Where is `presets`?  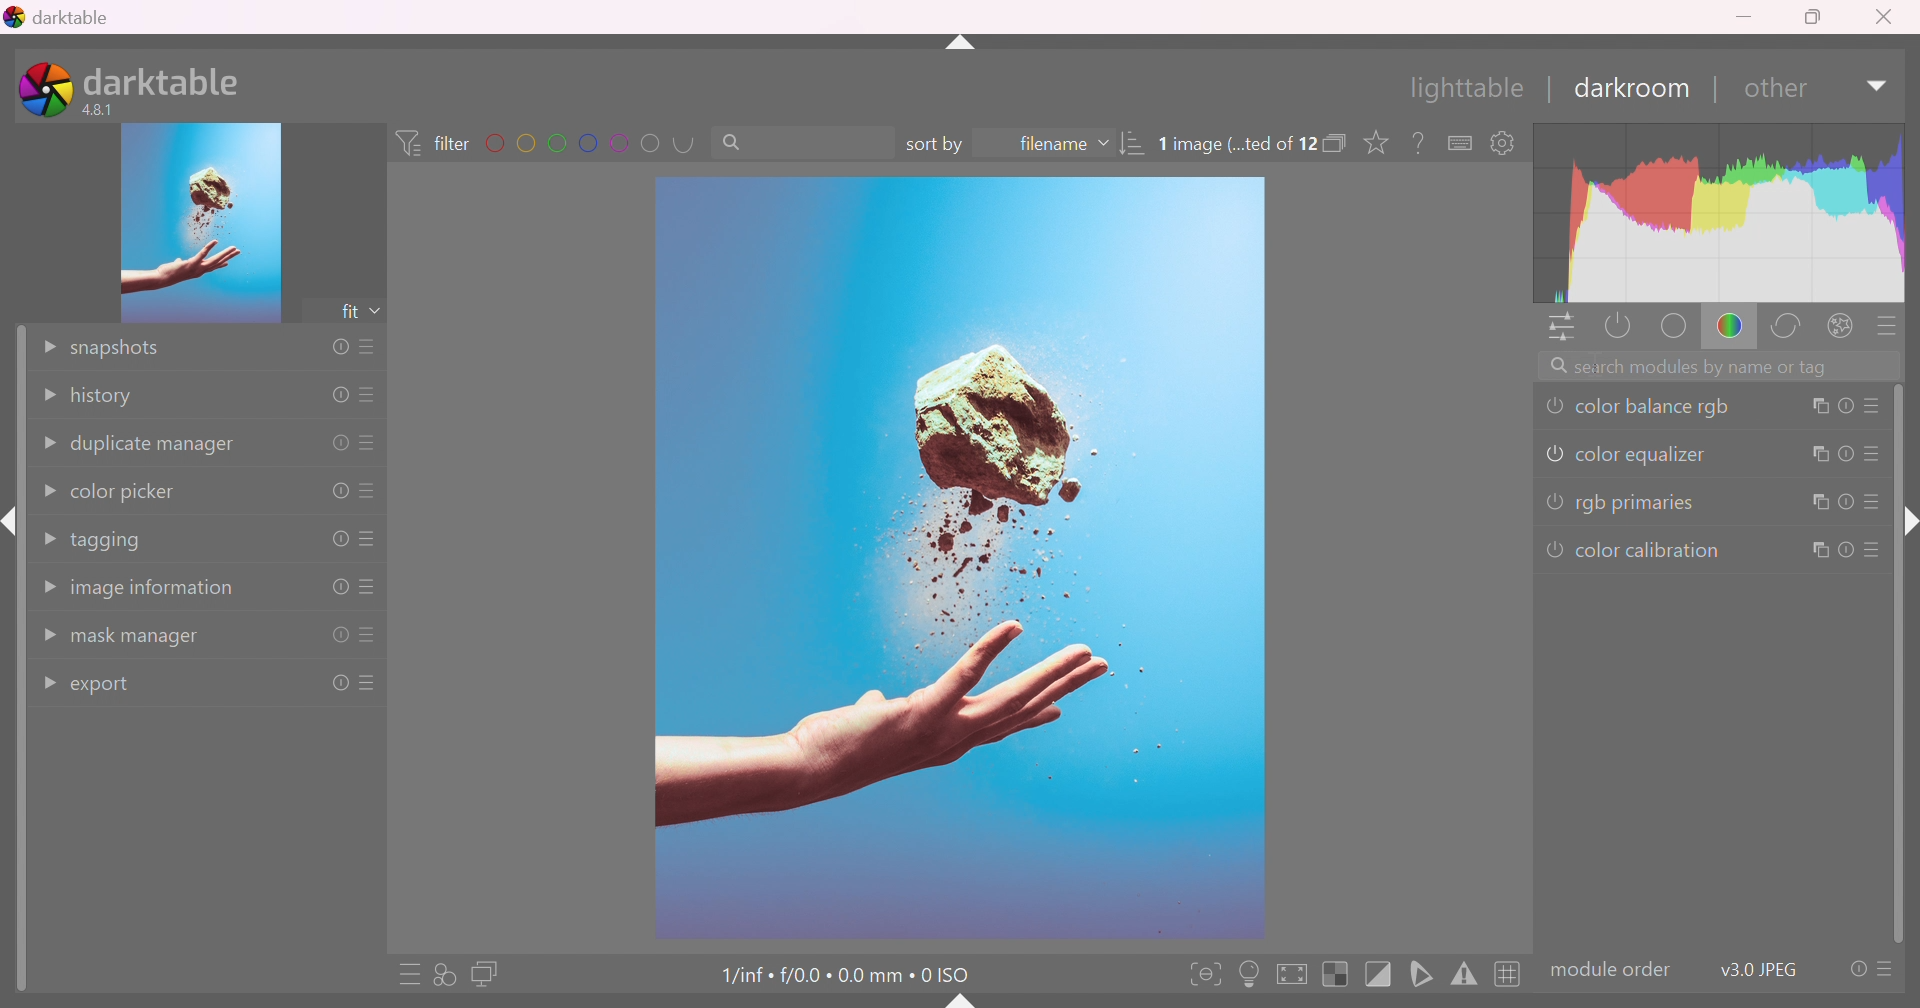
presets is located at coordinates (373, 490).